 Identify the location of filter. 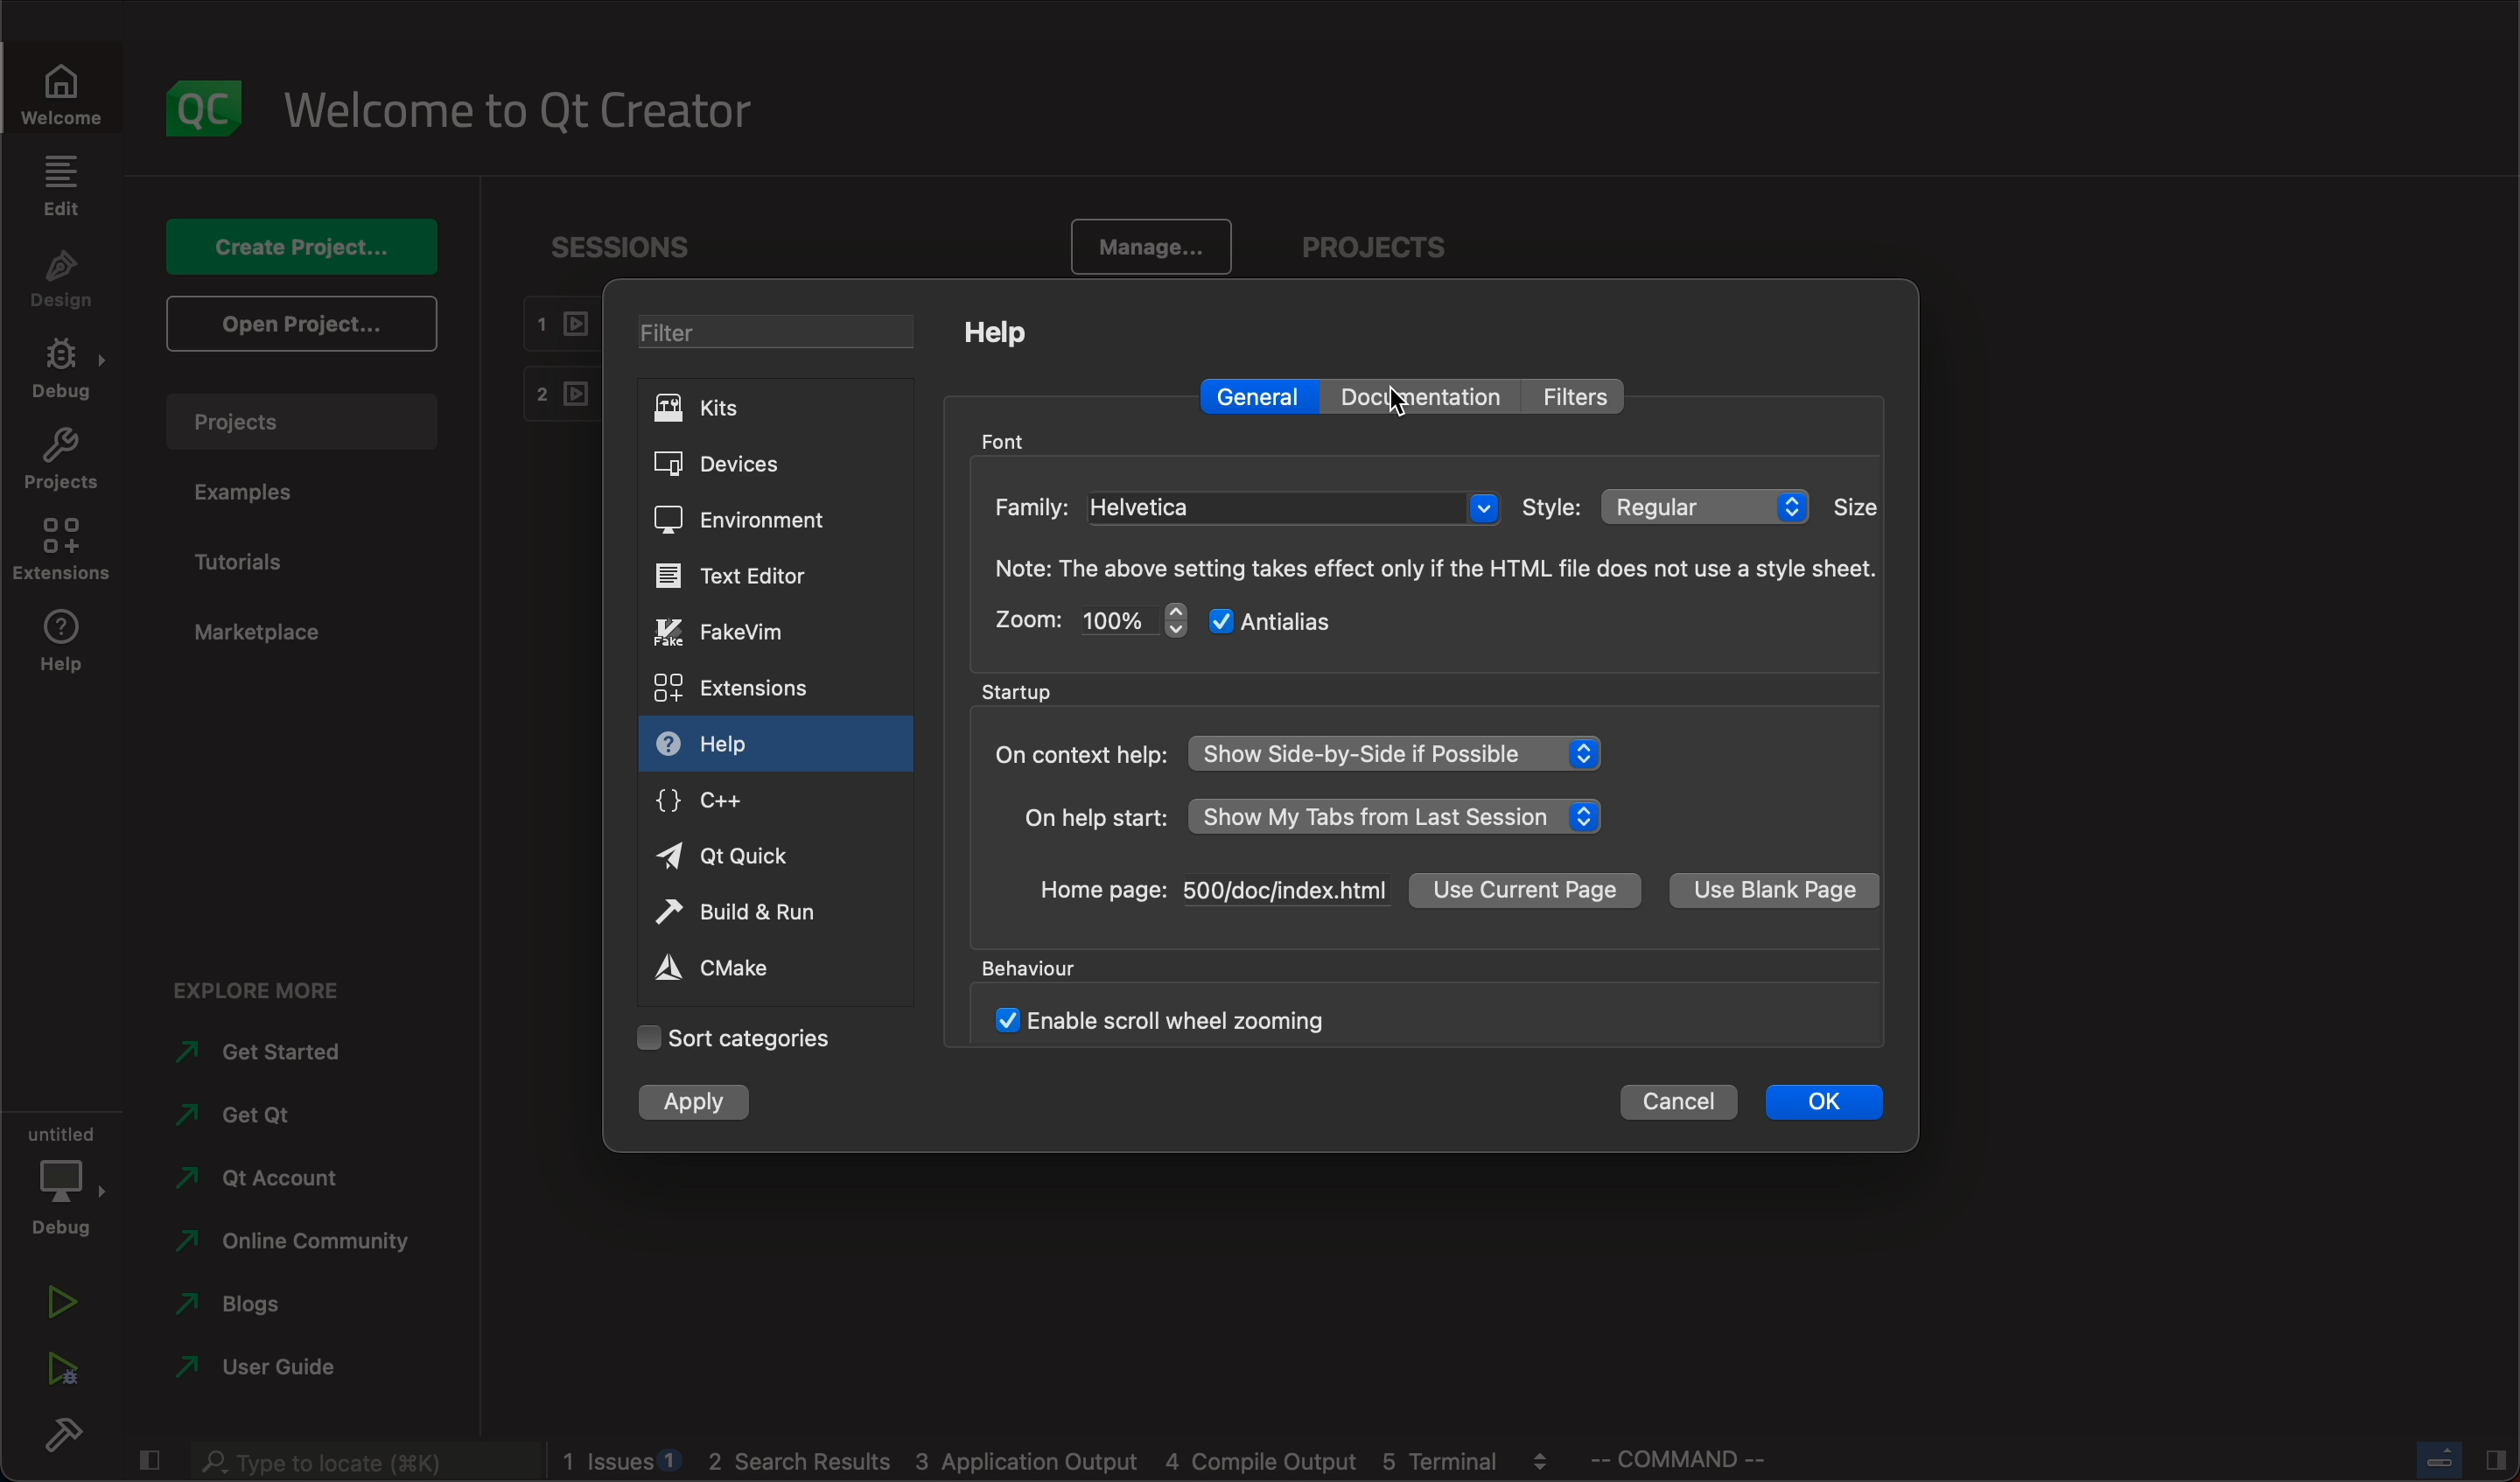
(782, 332).